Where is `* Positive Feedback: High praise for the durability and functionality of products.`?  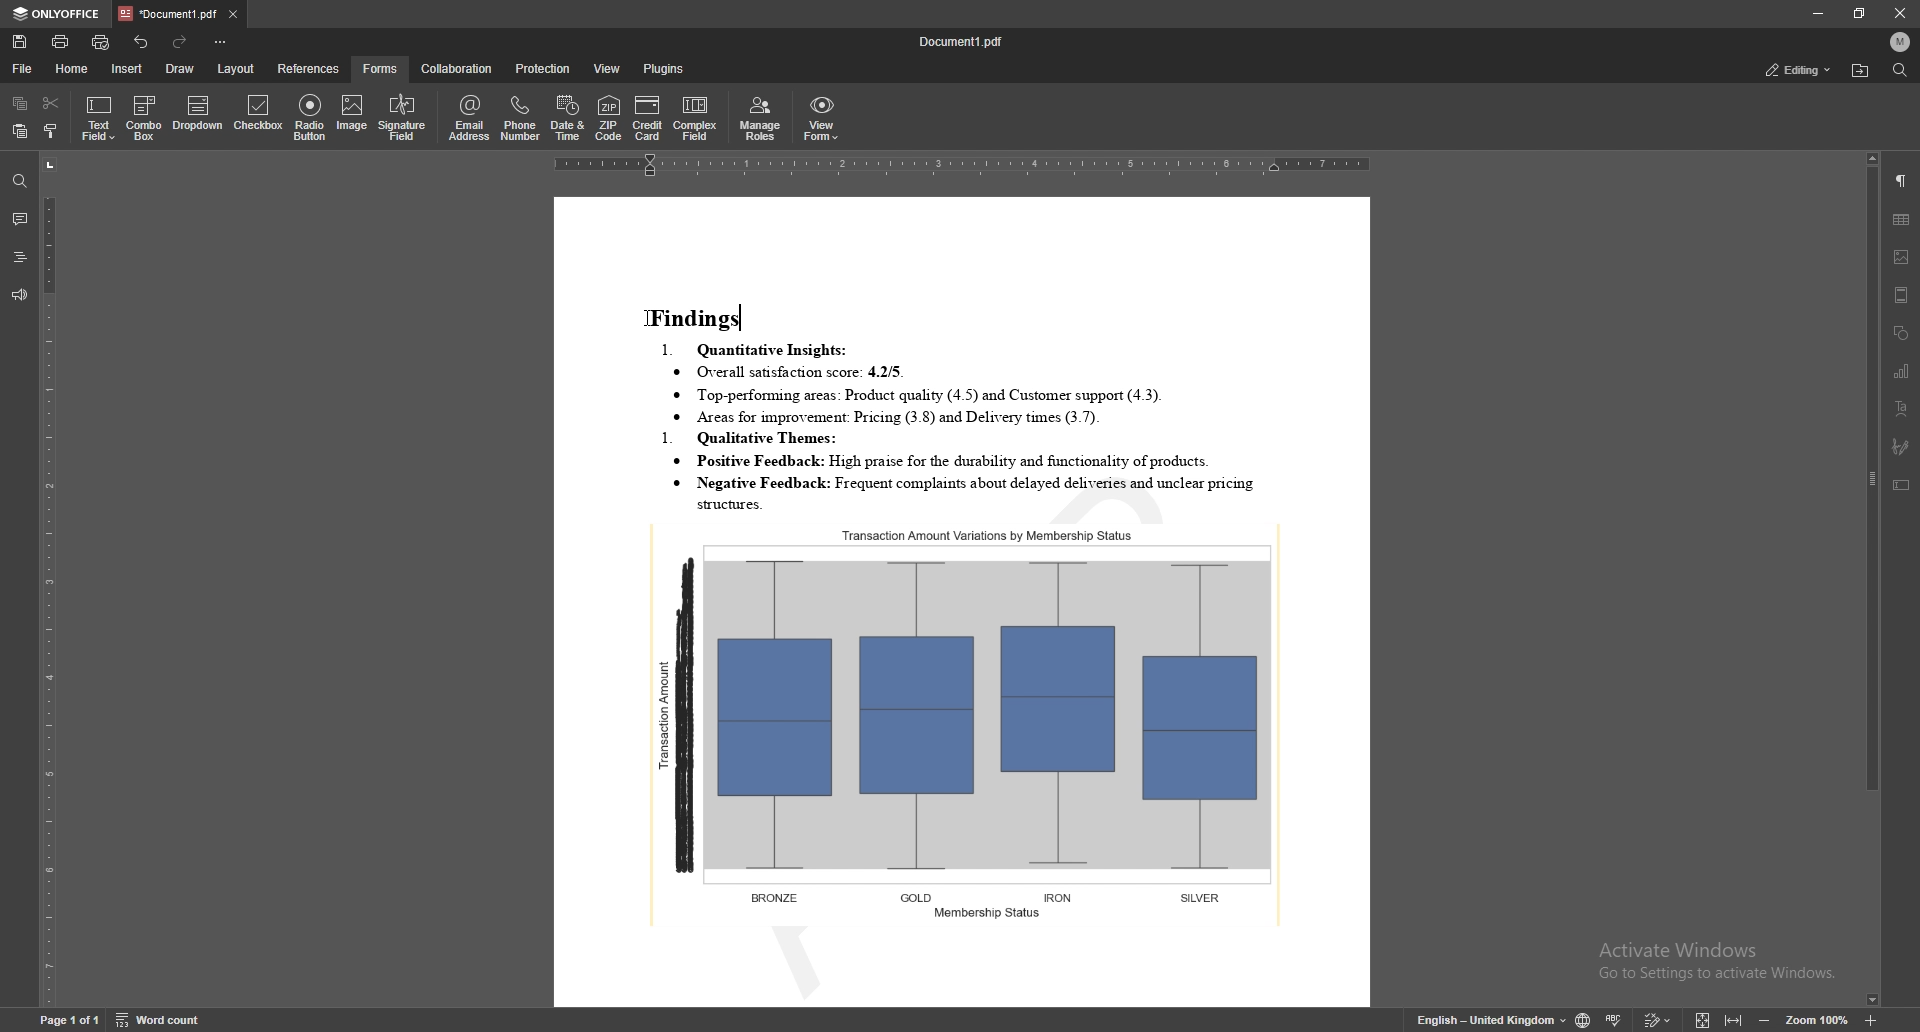 * Positive Feedback: High praise for the durability and functionality of products. is located at coordinates (976, 461).